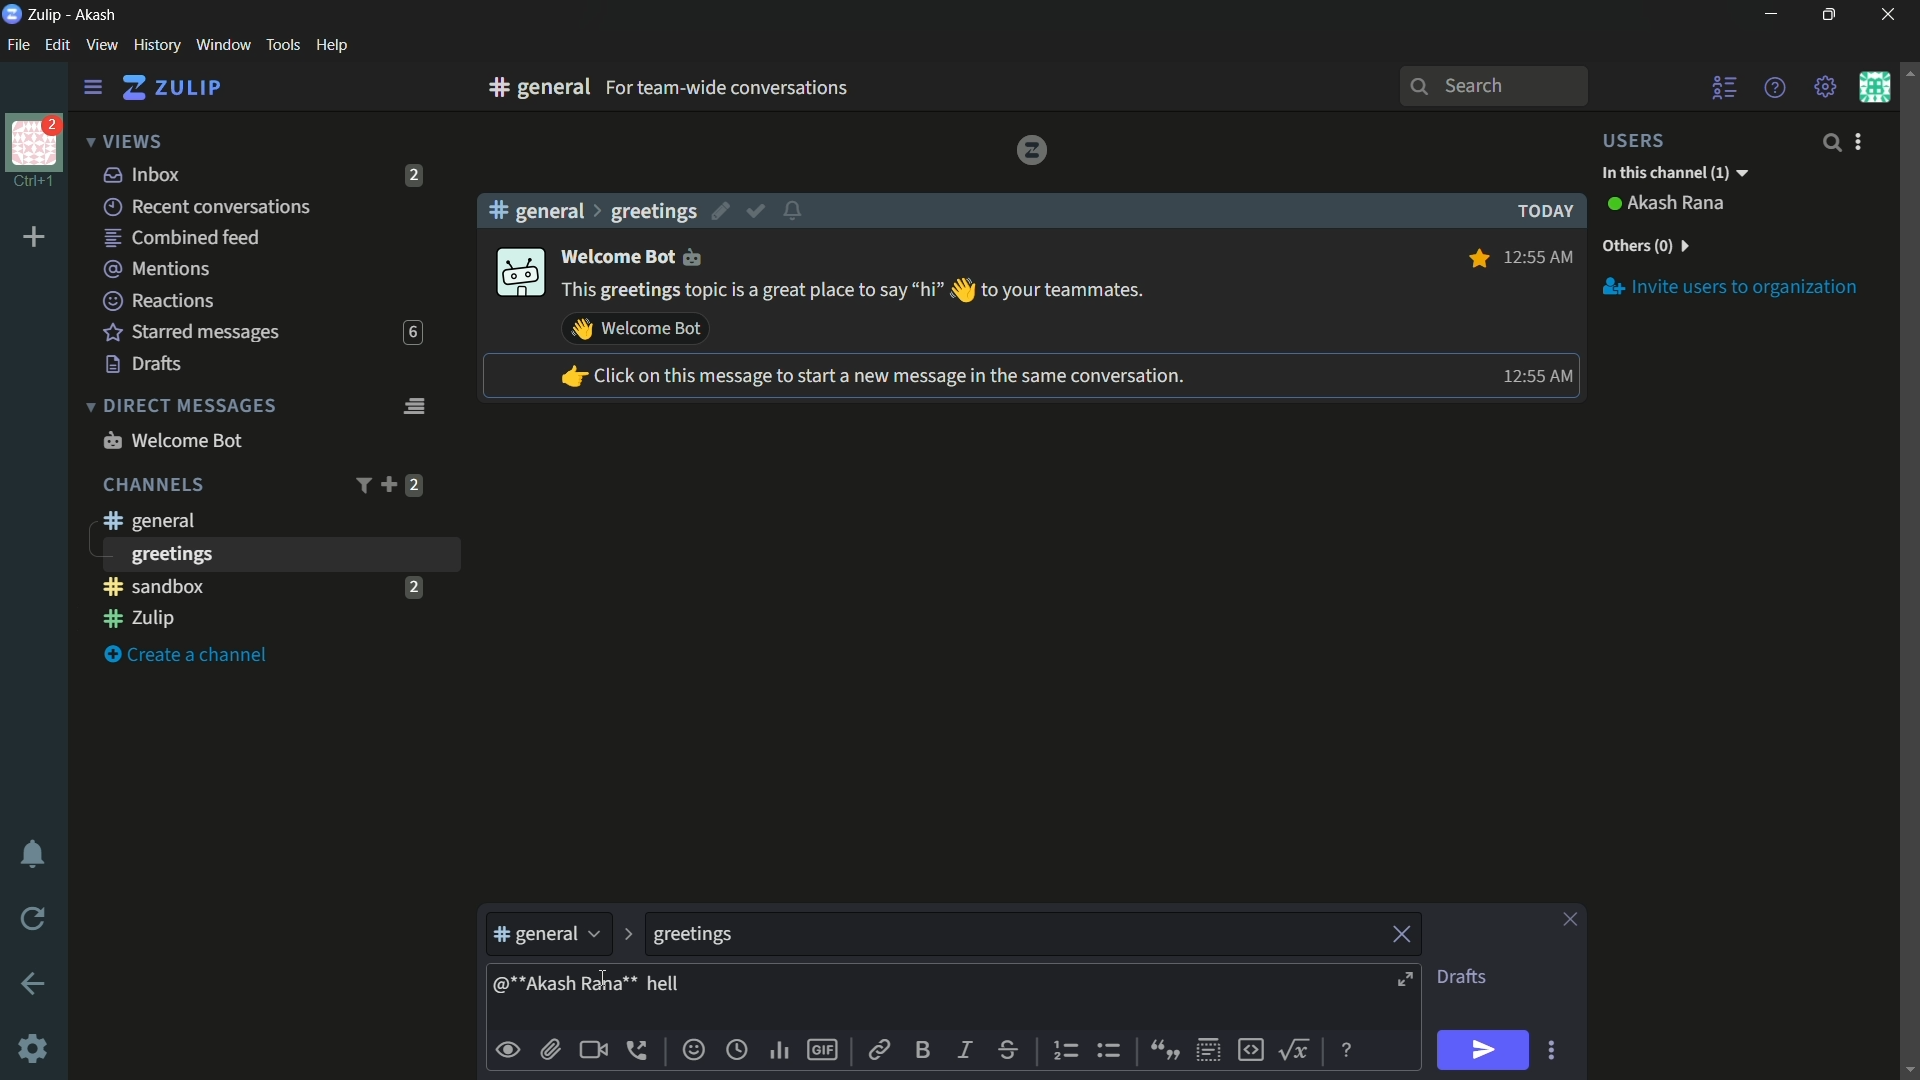  Describe the element at coordinates (1009, 1052) in the screenshot. I see `strikethrough` at that location.